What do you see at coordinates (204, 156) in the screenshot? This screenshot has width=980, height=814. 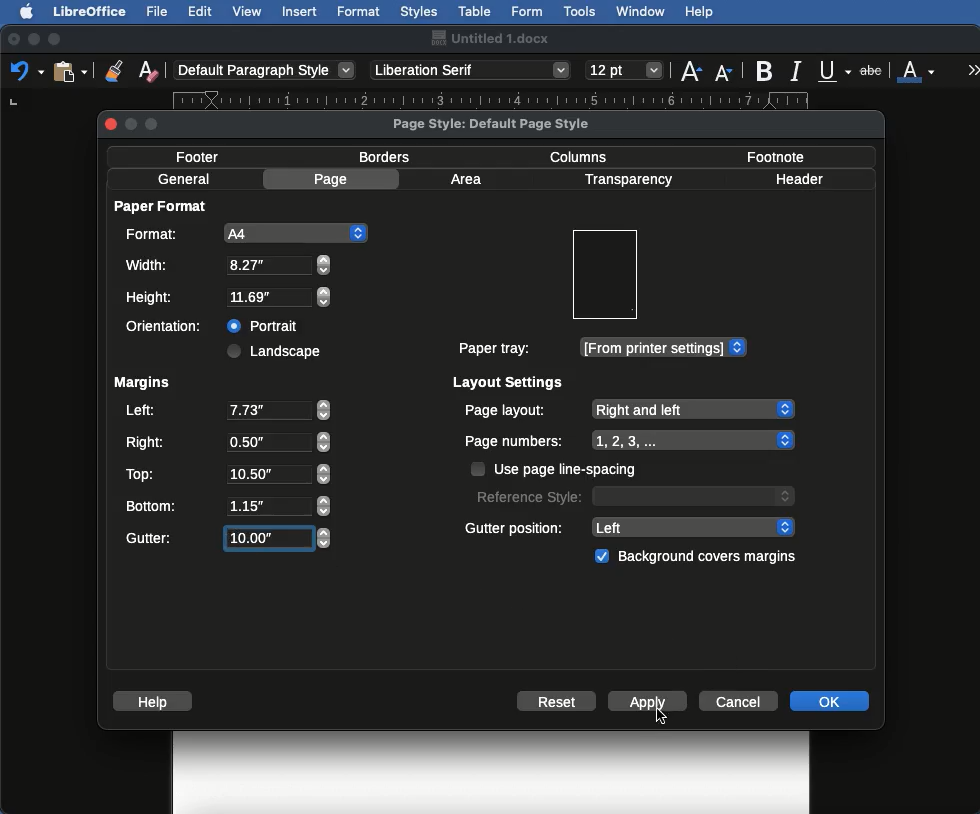 I see `Footer` at bounding box center [204, 156].